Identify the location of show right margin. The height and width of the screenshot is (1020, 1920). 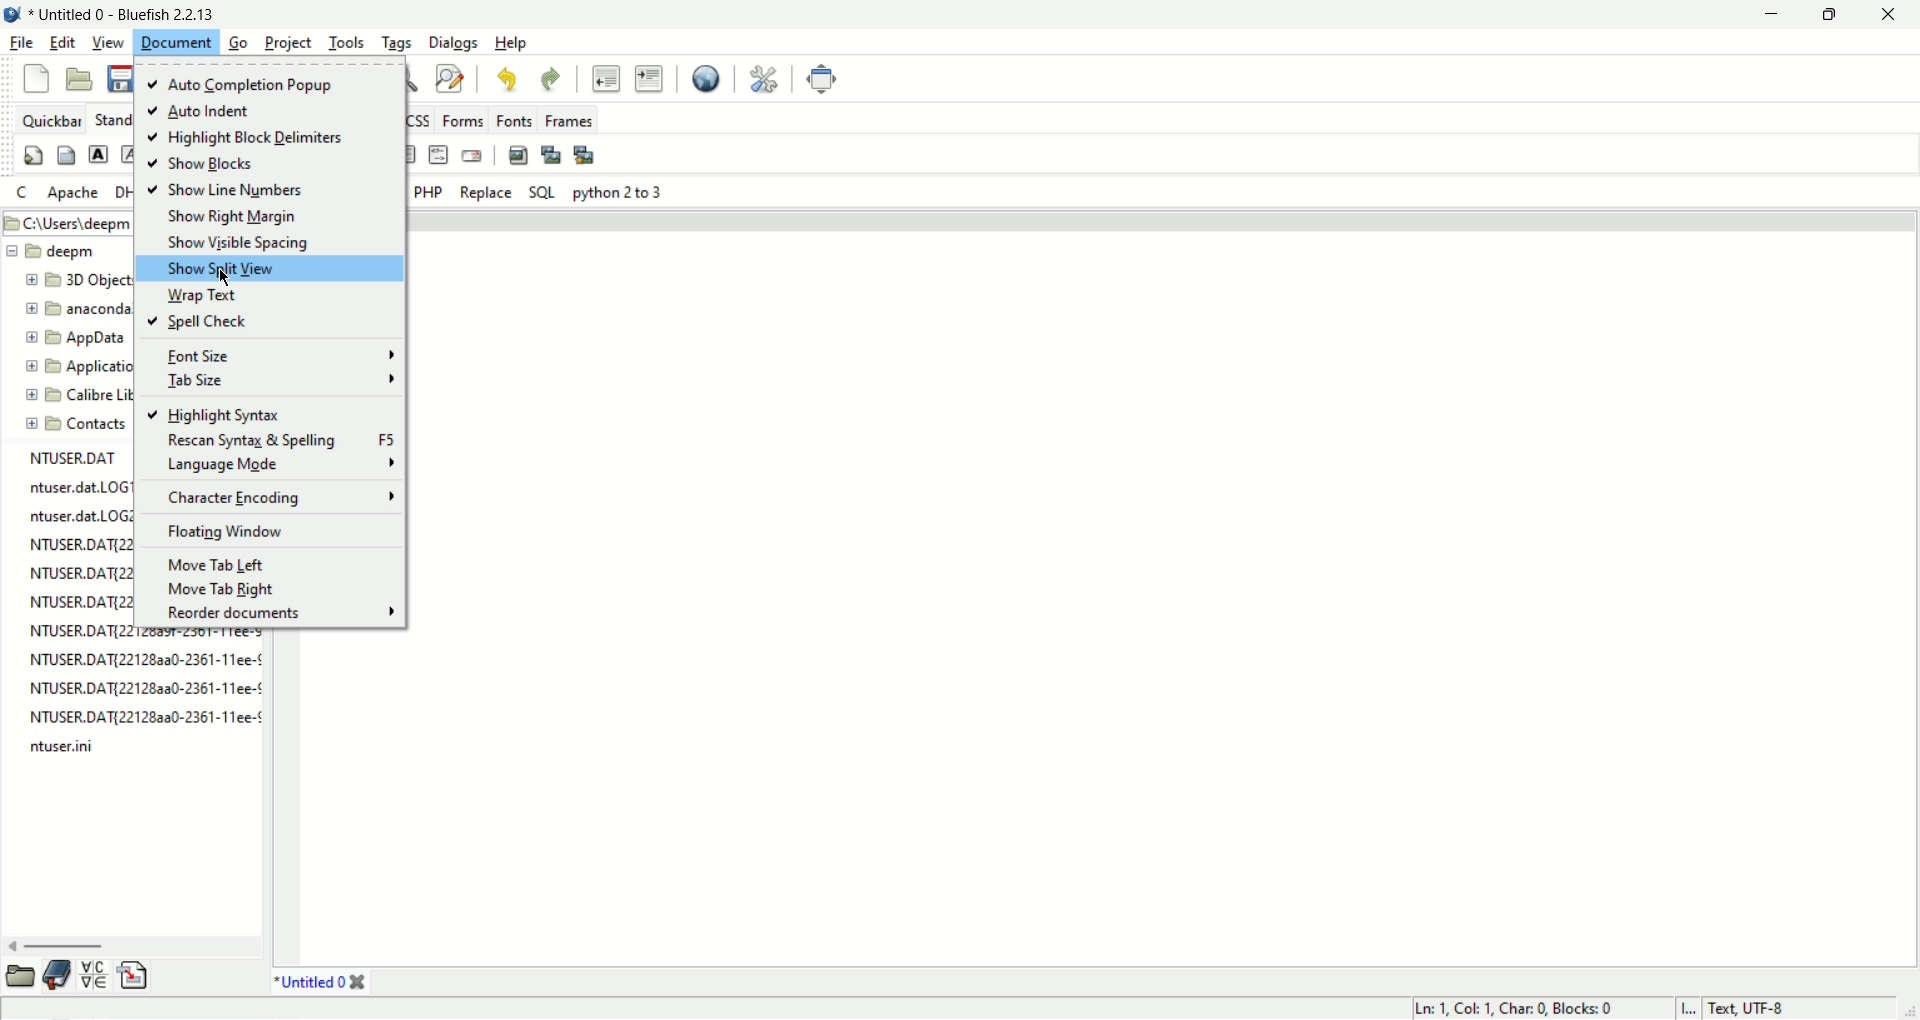
(233, 218).